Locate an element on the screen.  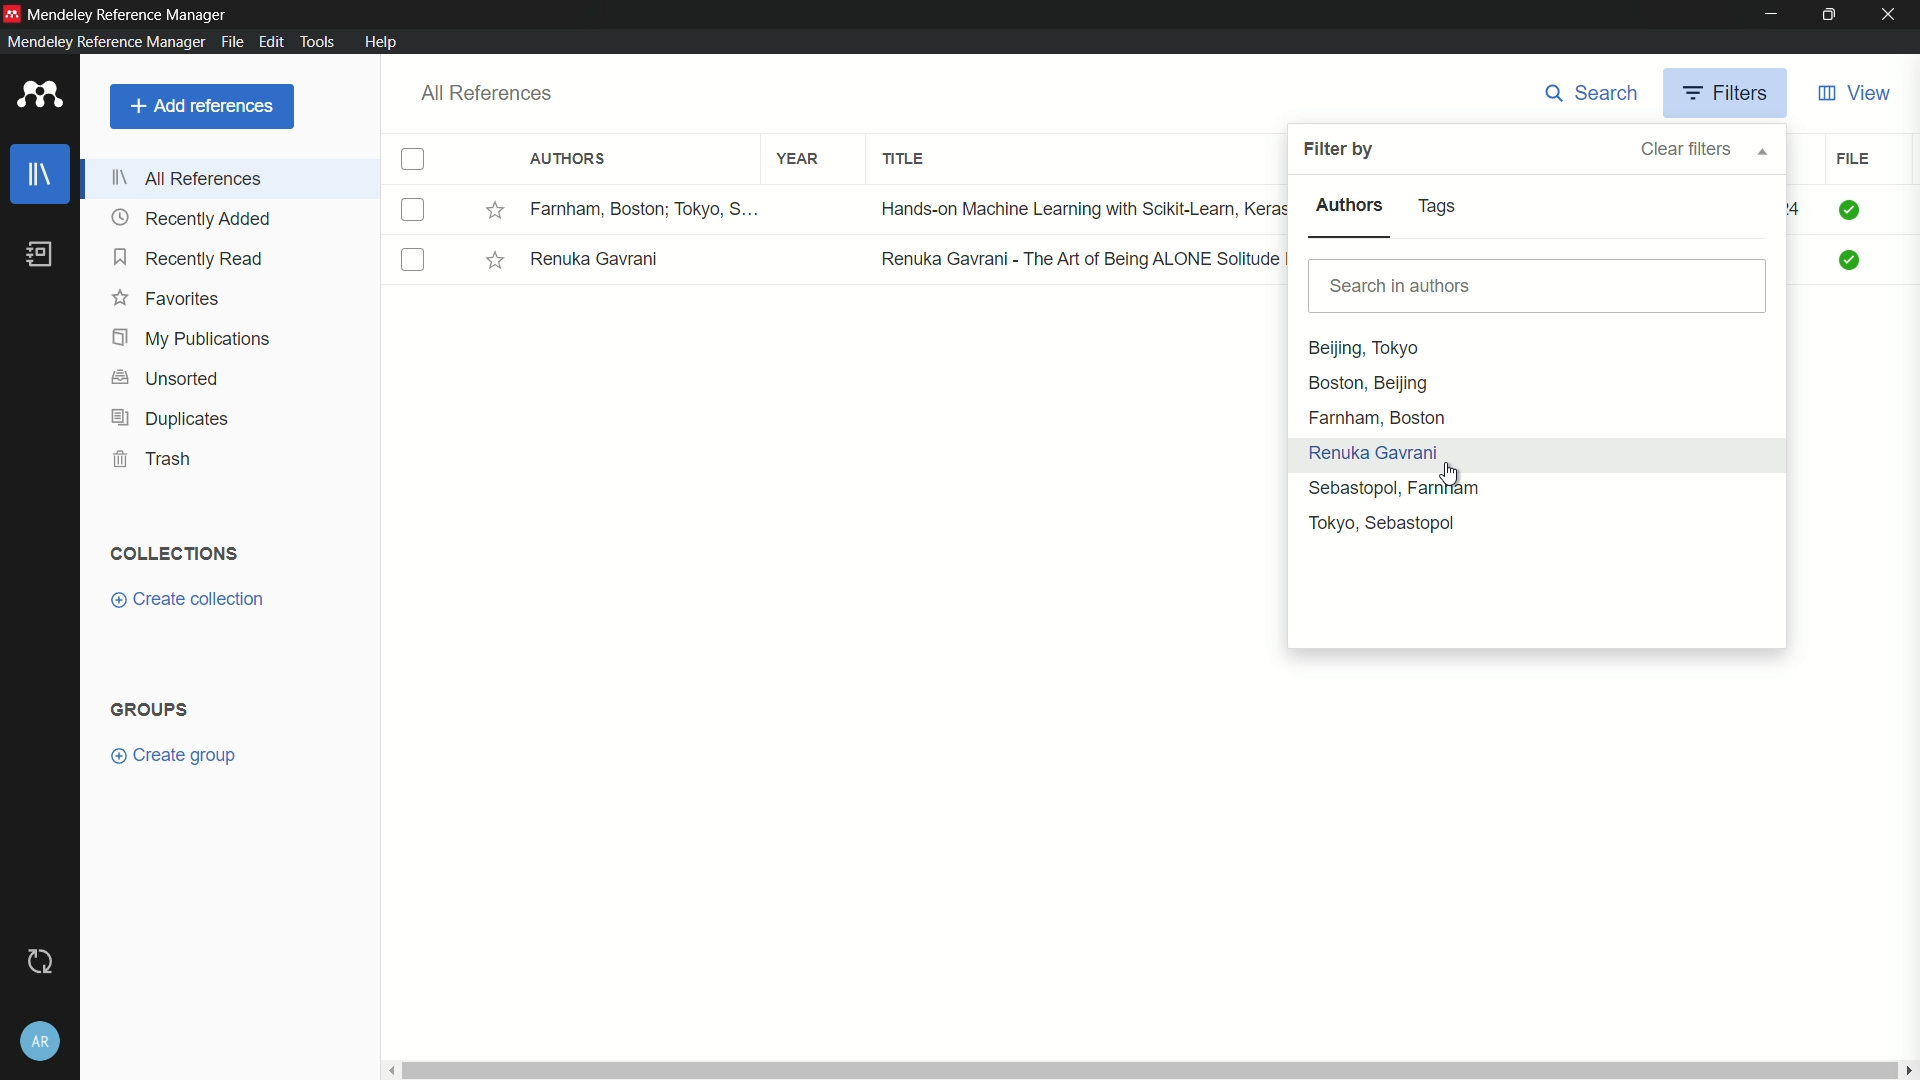
mendeley reference manager is located at coordinates (128, 14).